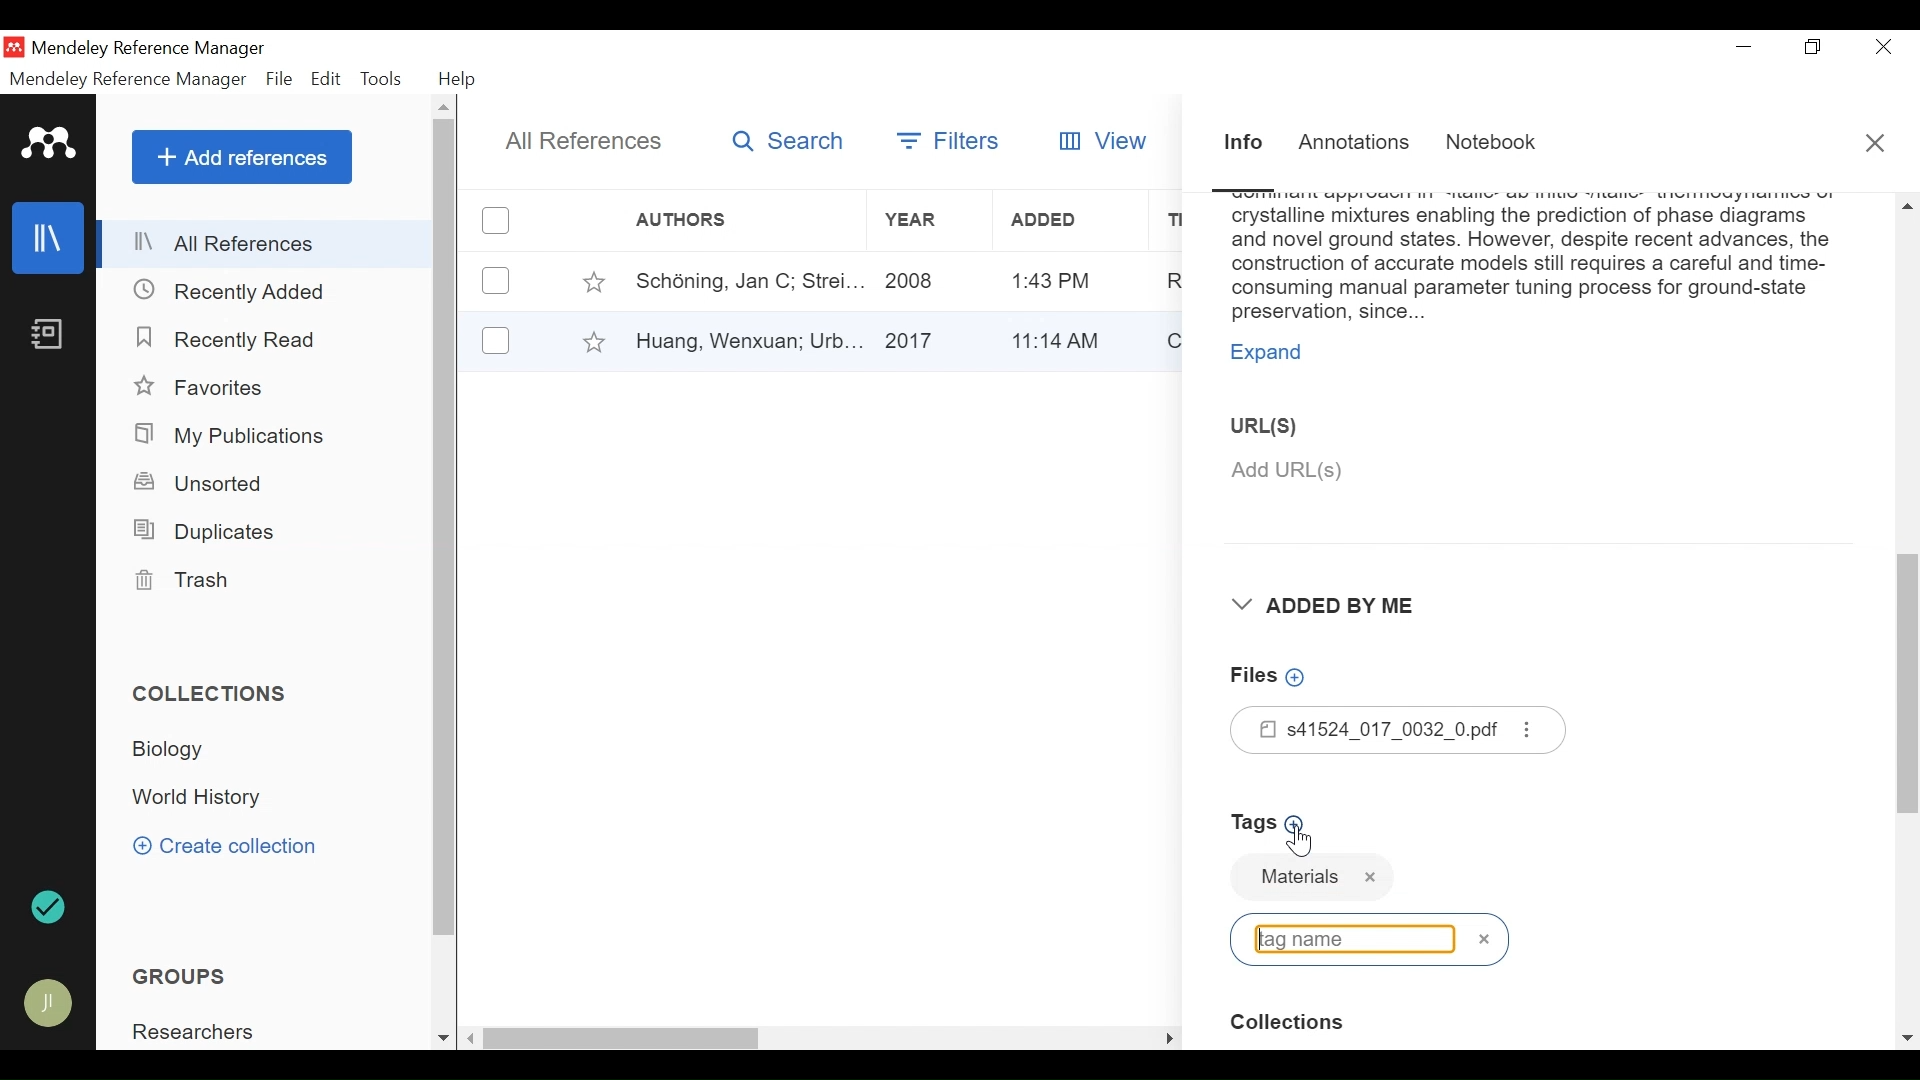 Image resolution: width=1920 pixels, height=1080 pixels. I want to click on Search, so click(789, 141).